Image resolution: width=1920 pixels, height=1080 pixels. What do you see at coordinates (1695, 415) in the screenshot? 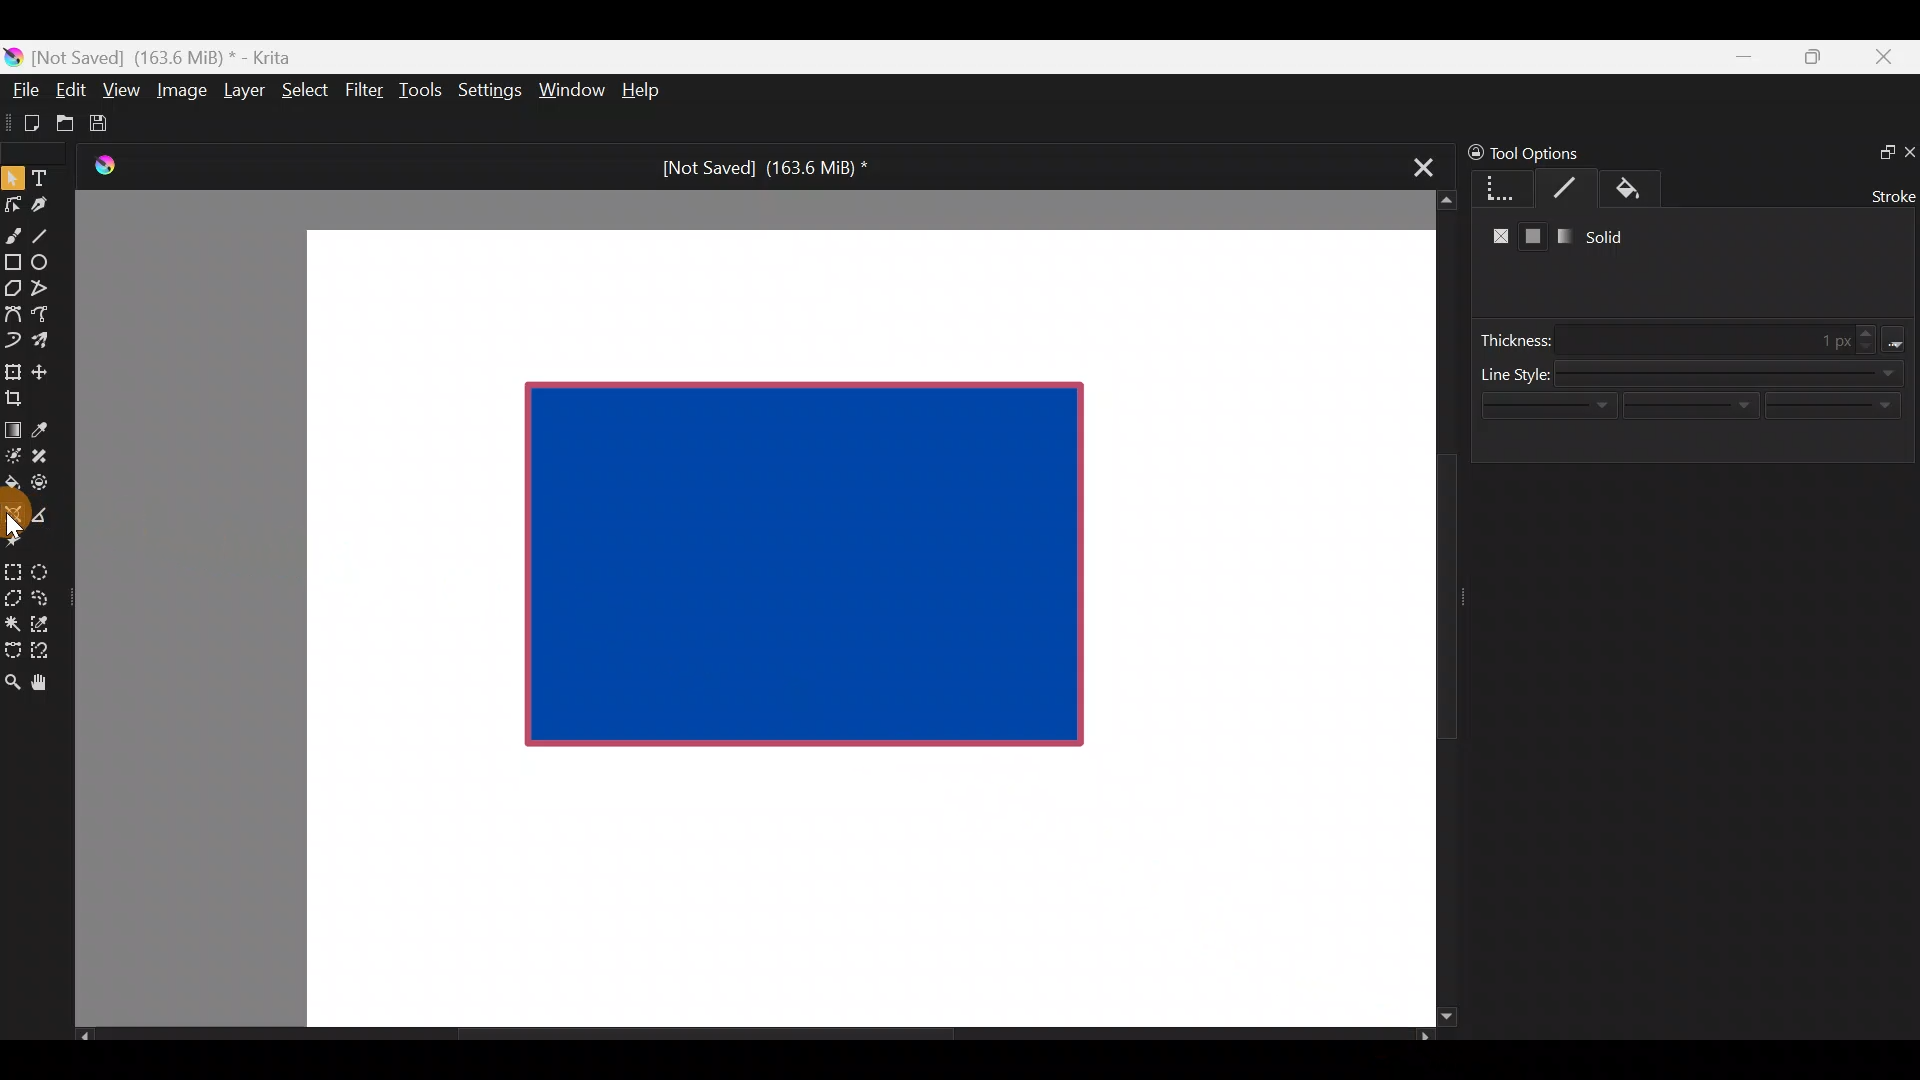
I see `Line style` at bounding box center [1695, 415].